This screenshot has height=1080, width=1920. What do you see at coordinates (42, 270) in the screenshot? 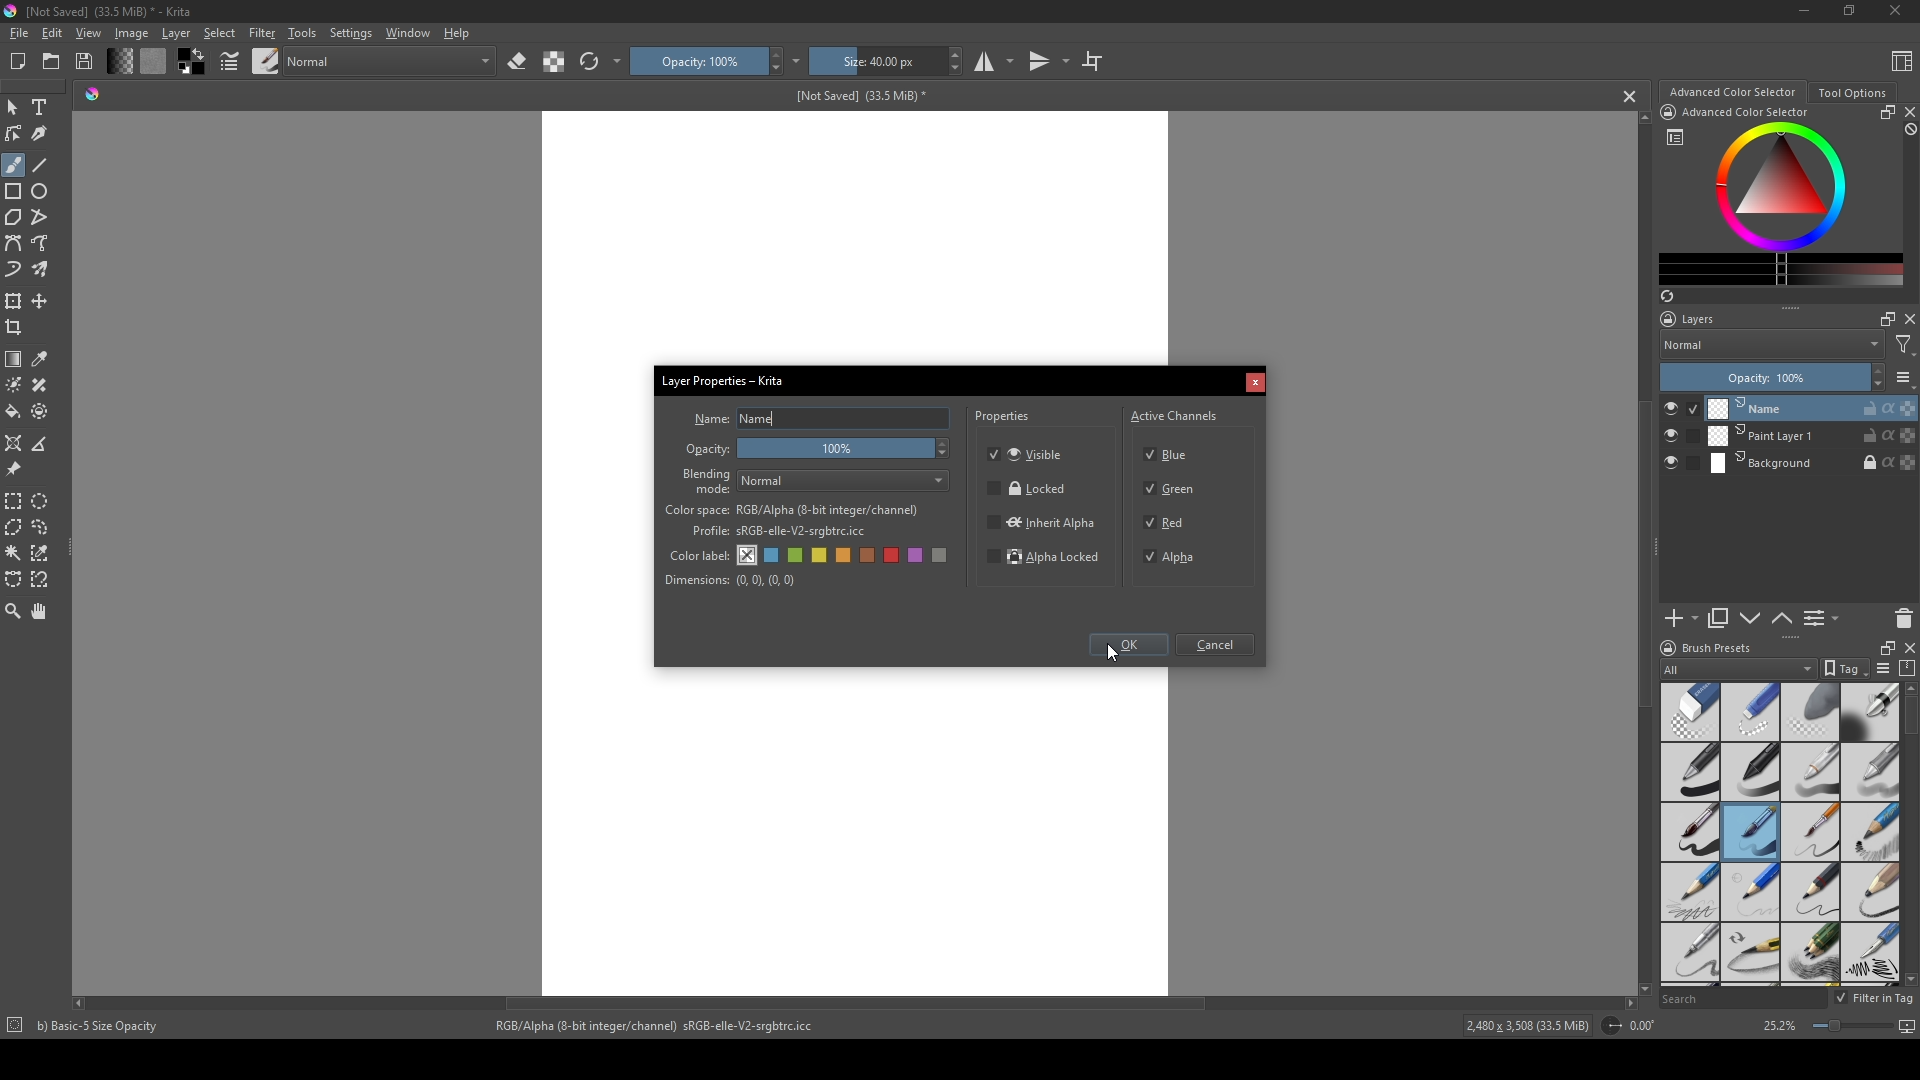
I see `multibrush` at bounding box center [42, 270].